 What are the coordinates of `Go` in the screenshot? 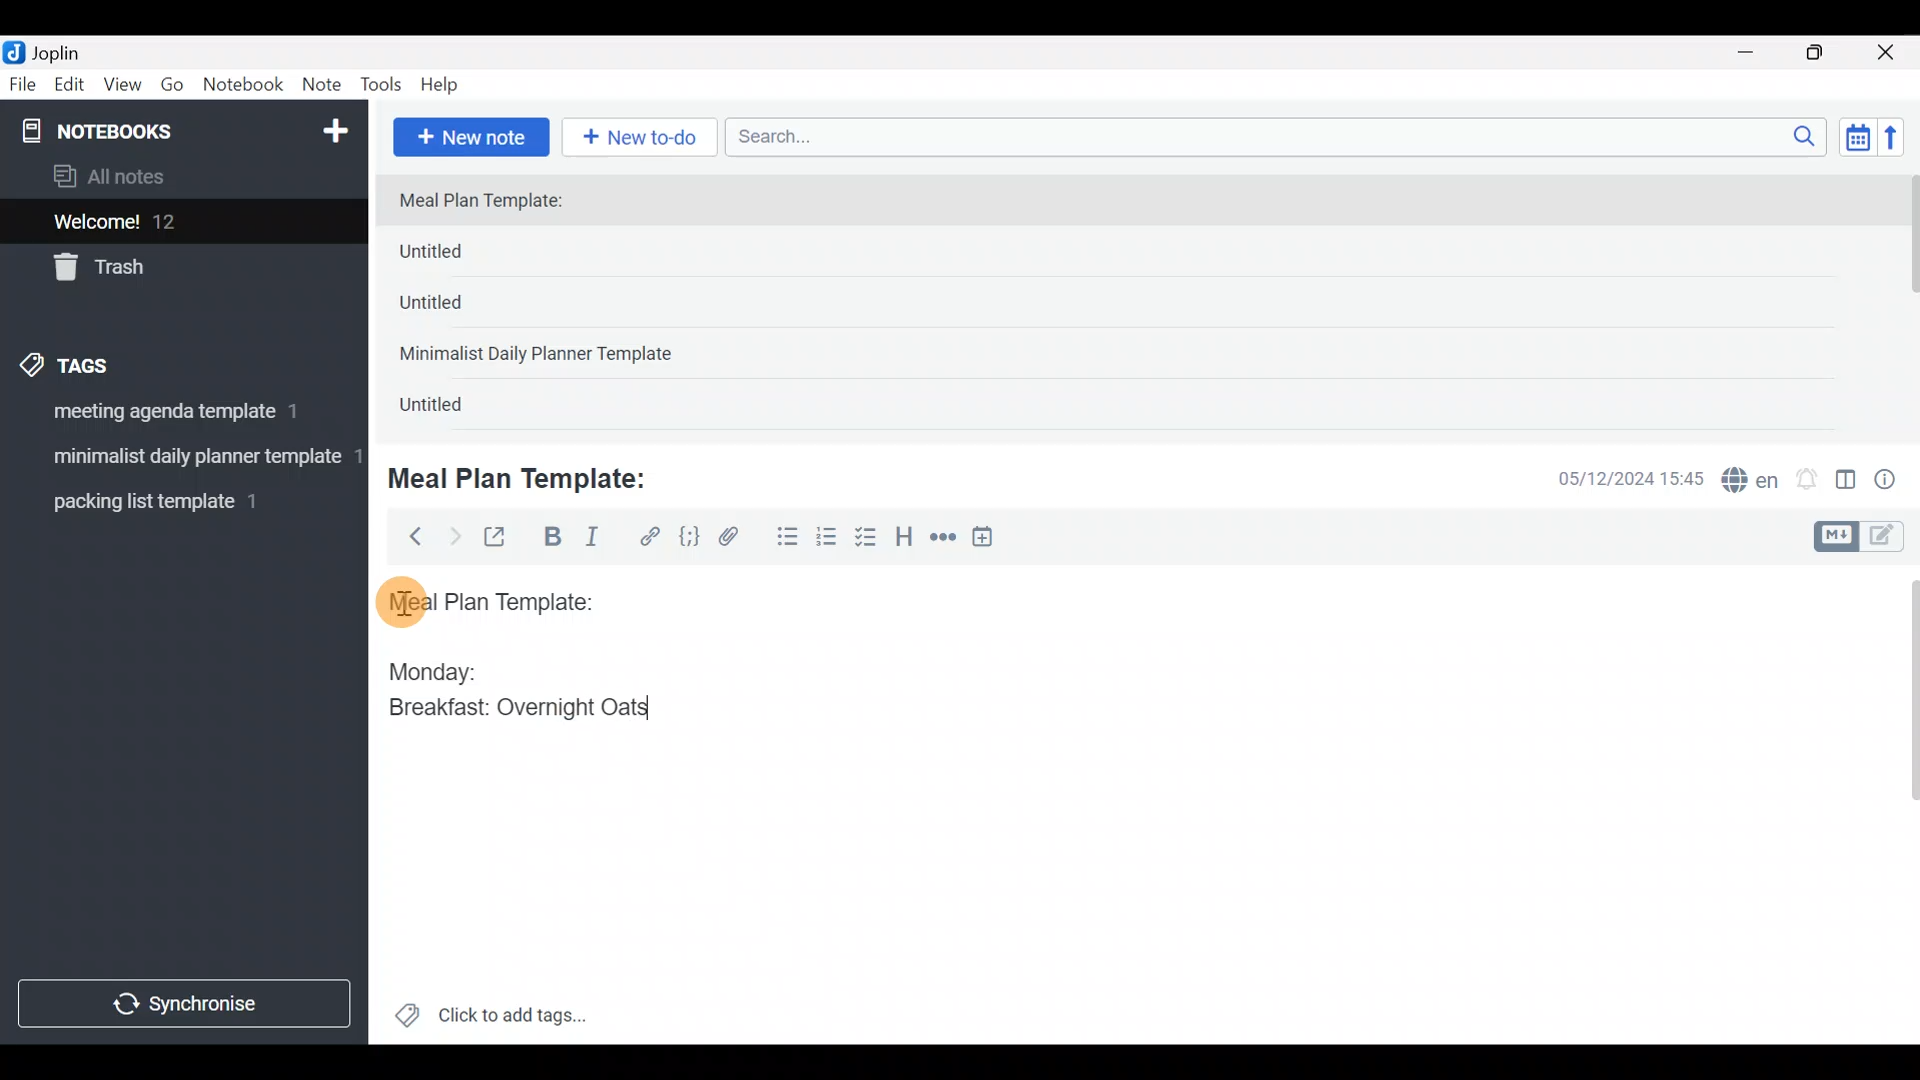 It's located at (172, 89).